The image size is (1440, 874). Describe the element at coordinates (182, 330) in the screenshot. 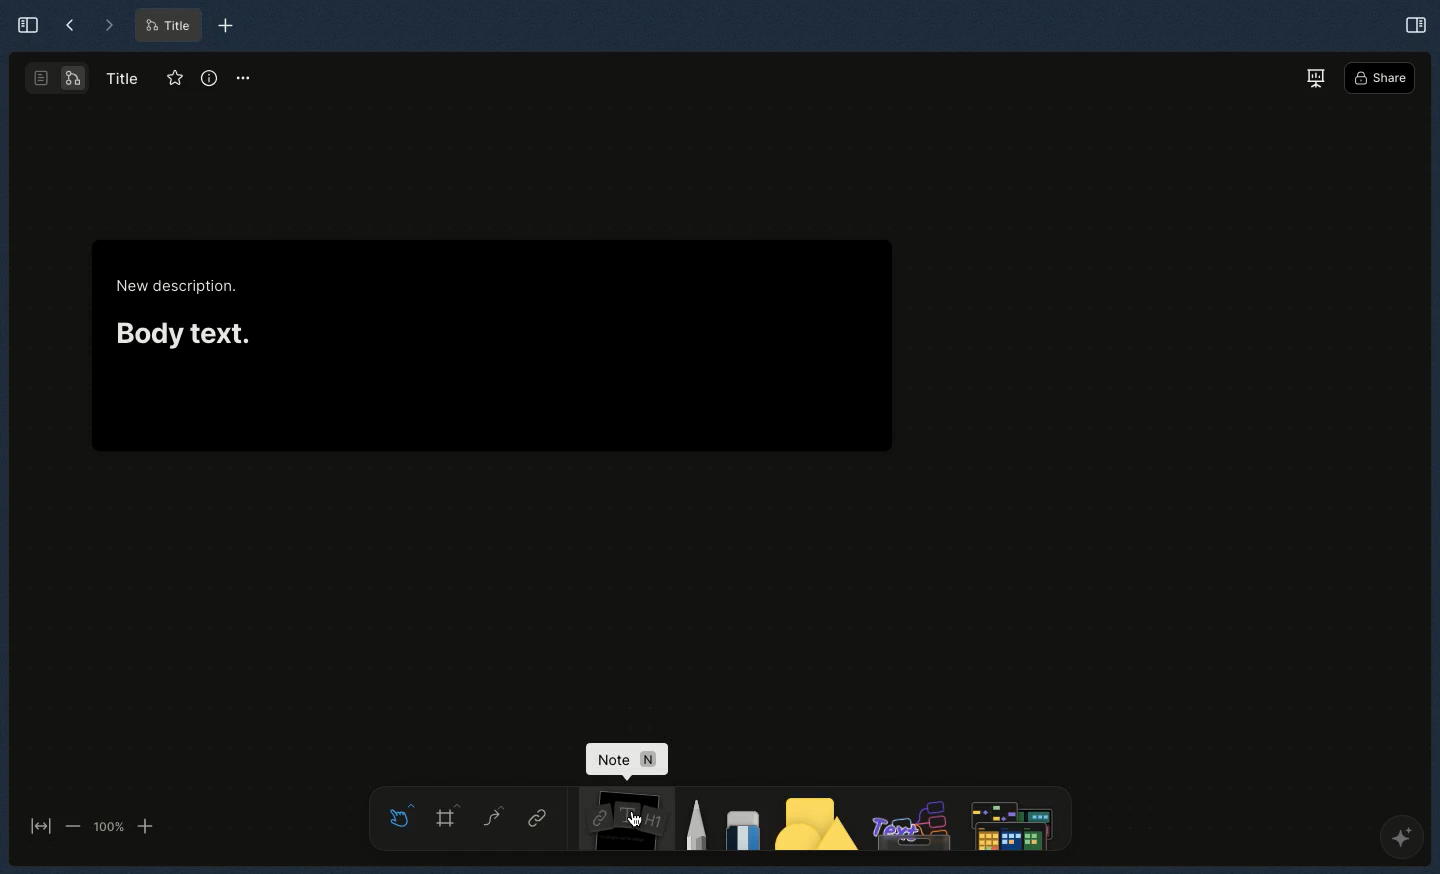

I see `Body text.` at that location.